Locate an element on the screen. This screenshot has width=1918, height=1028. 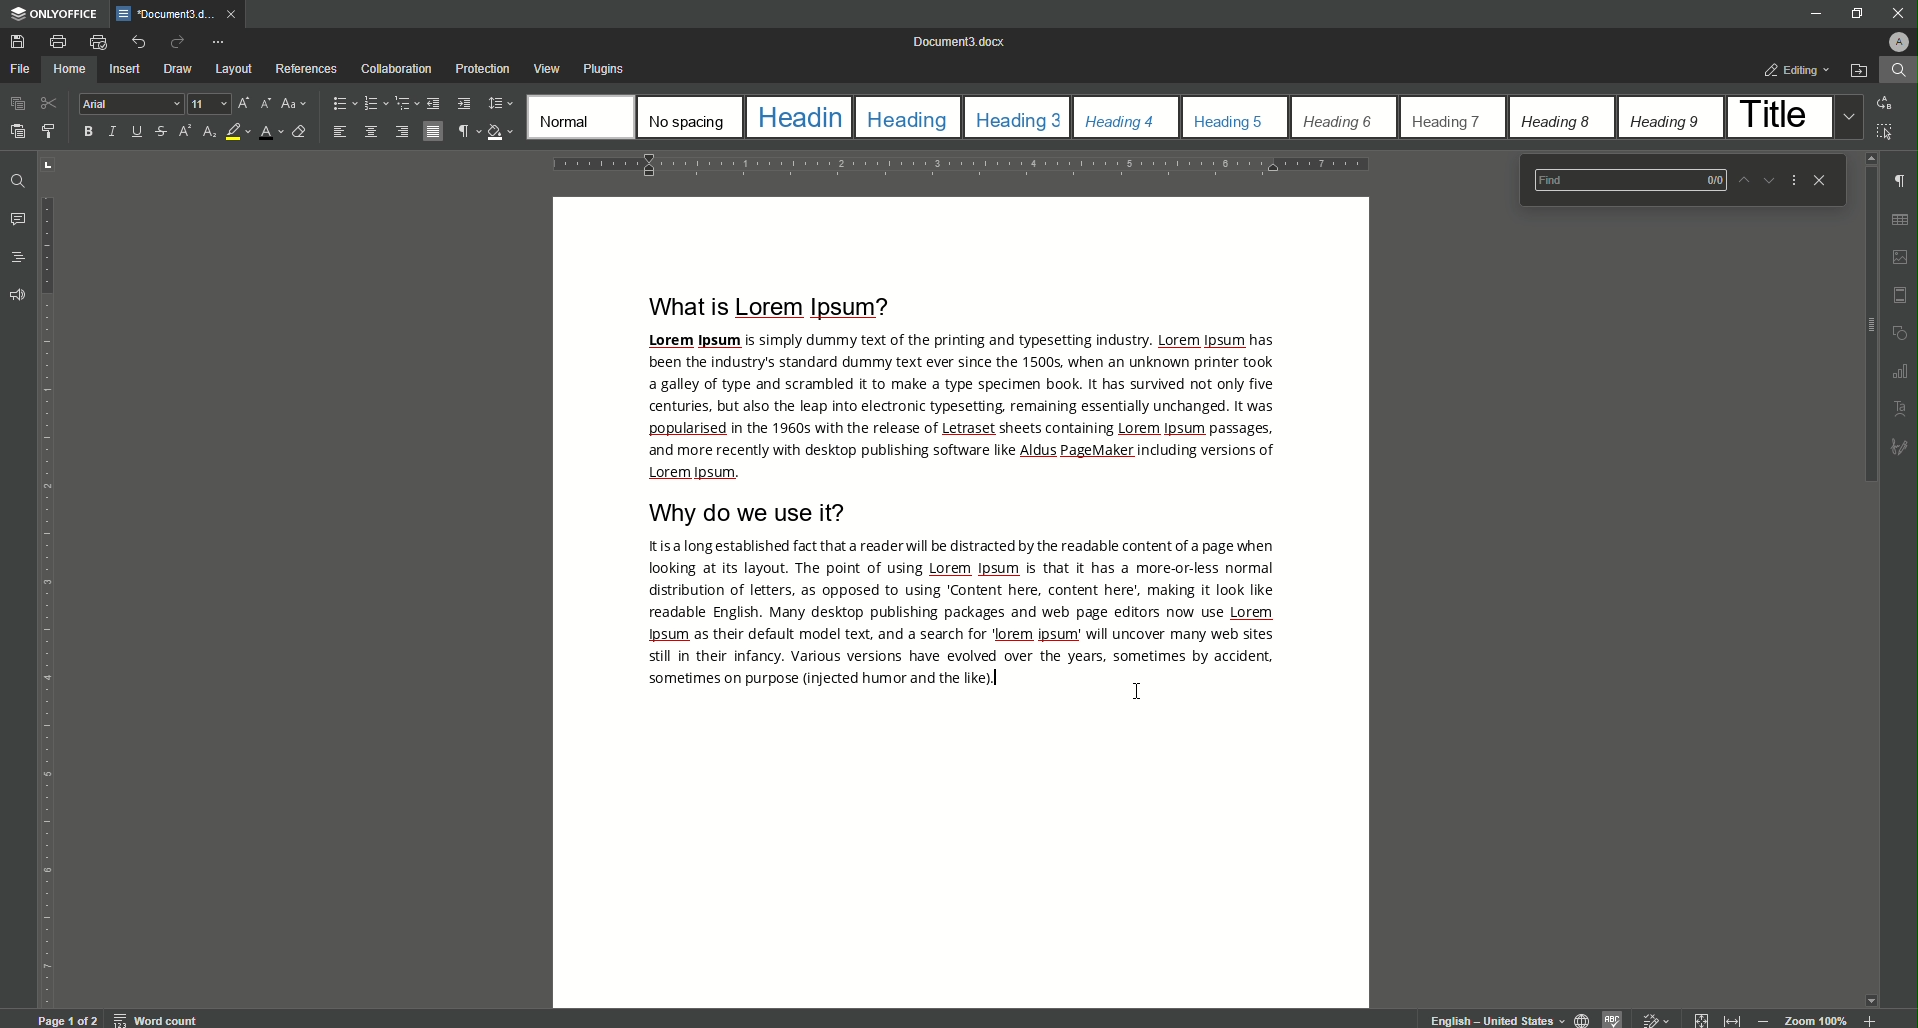
Justified is located at coordinates (432, 132).